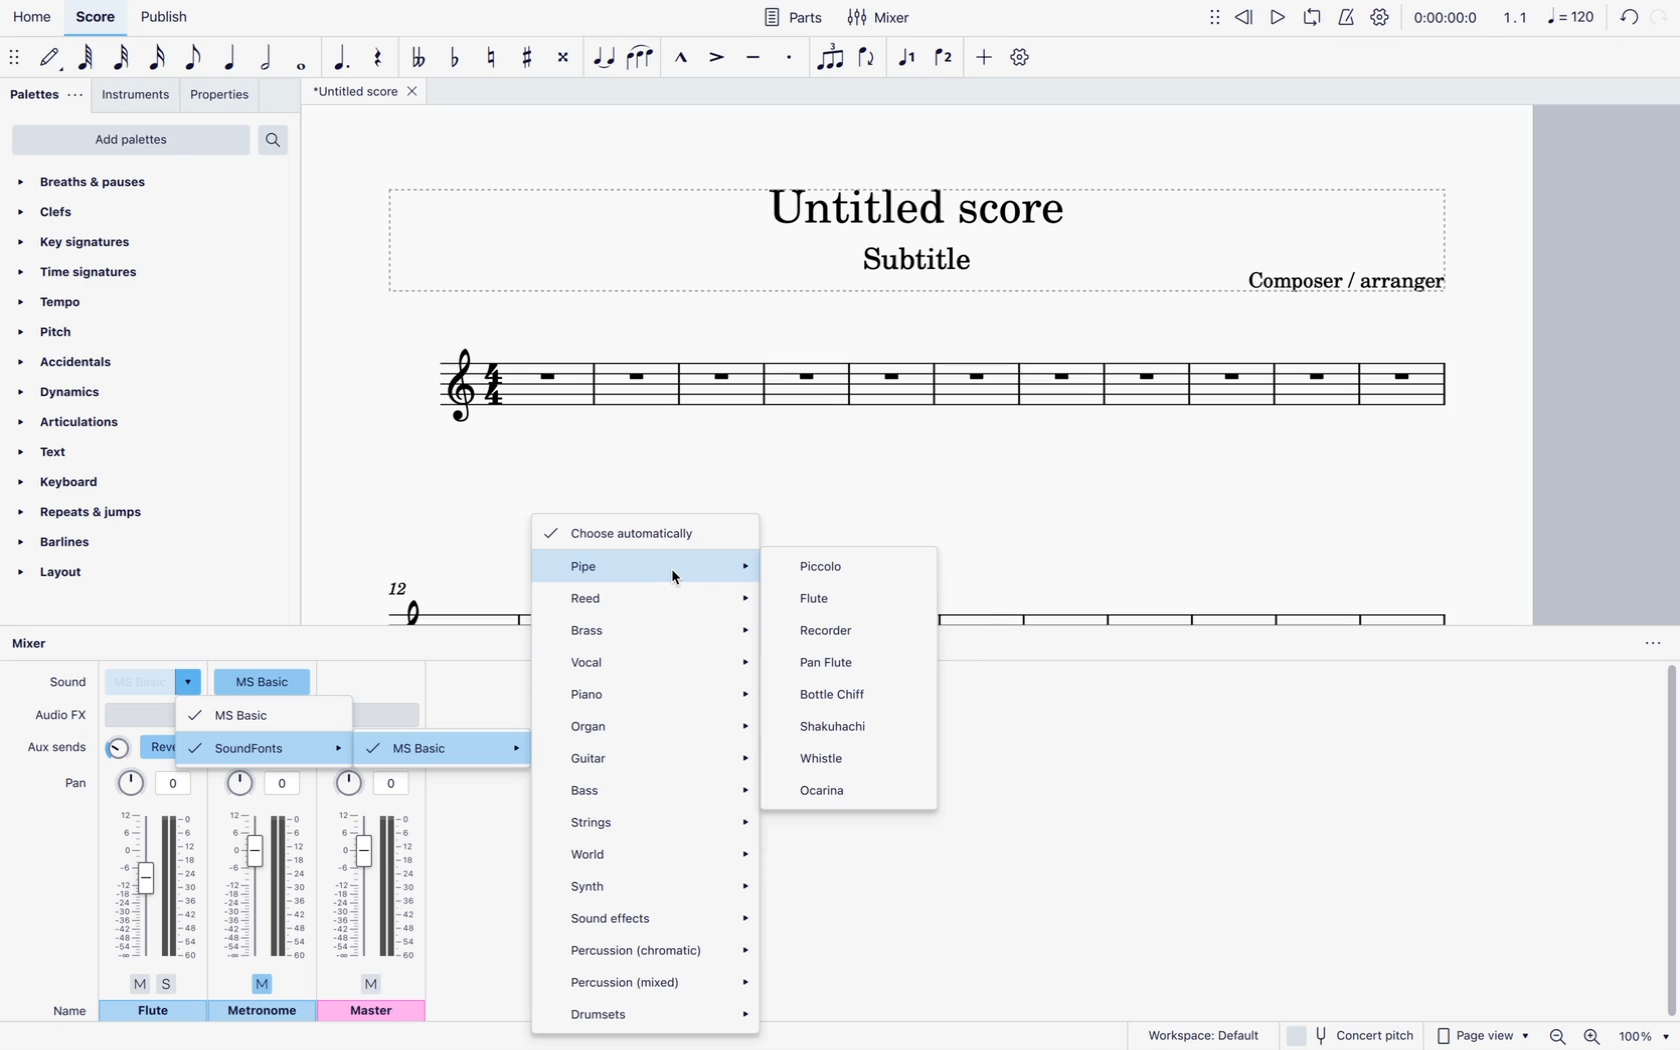 The height and width of the screenshot is (1050, 1680). I want to click on cursor, so click(675, 582).